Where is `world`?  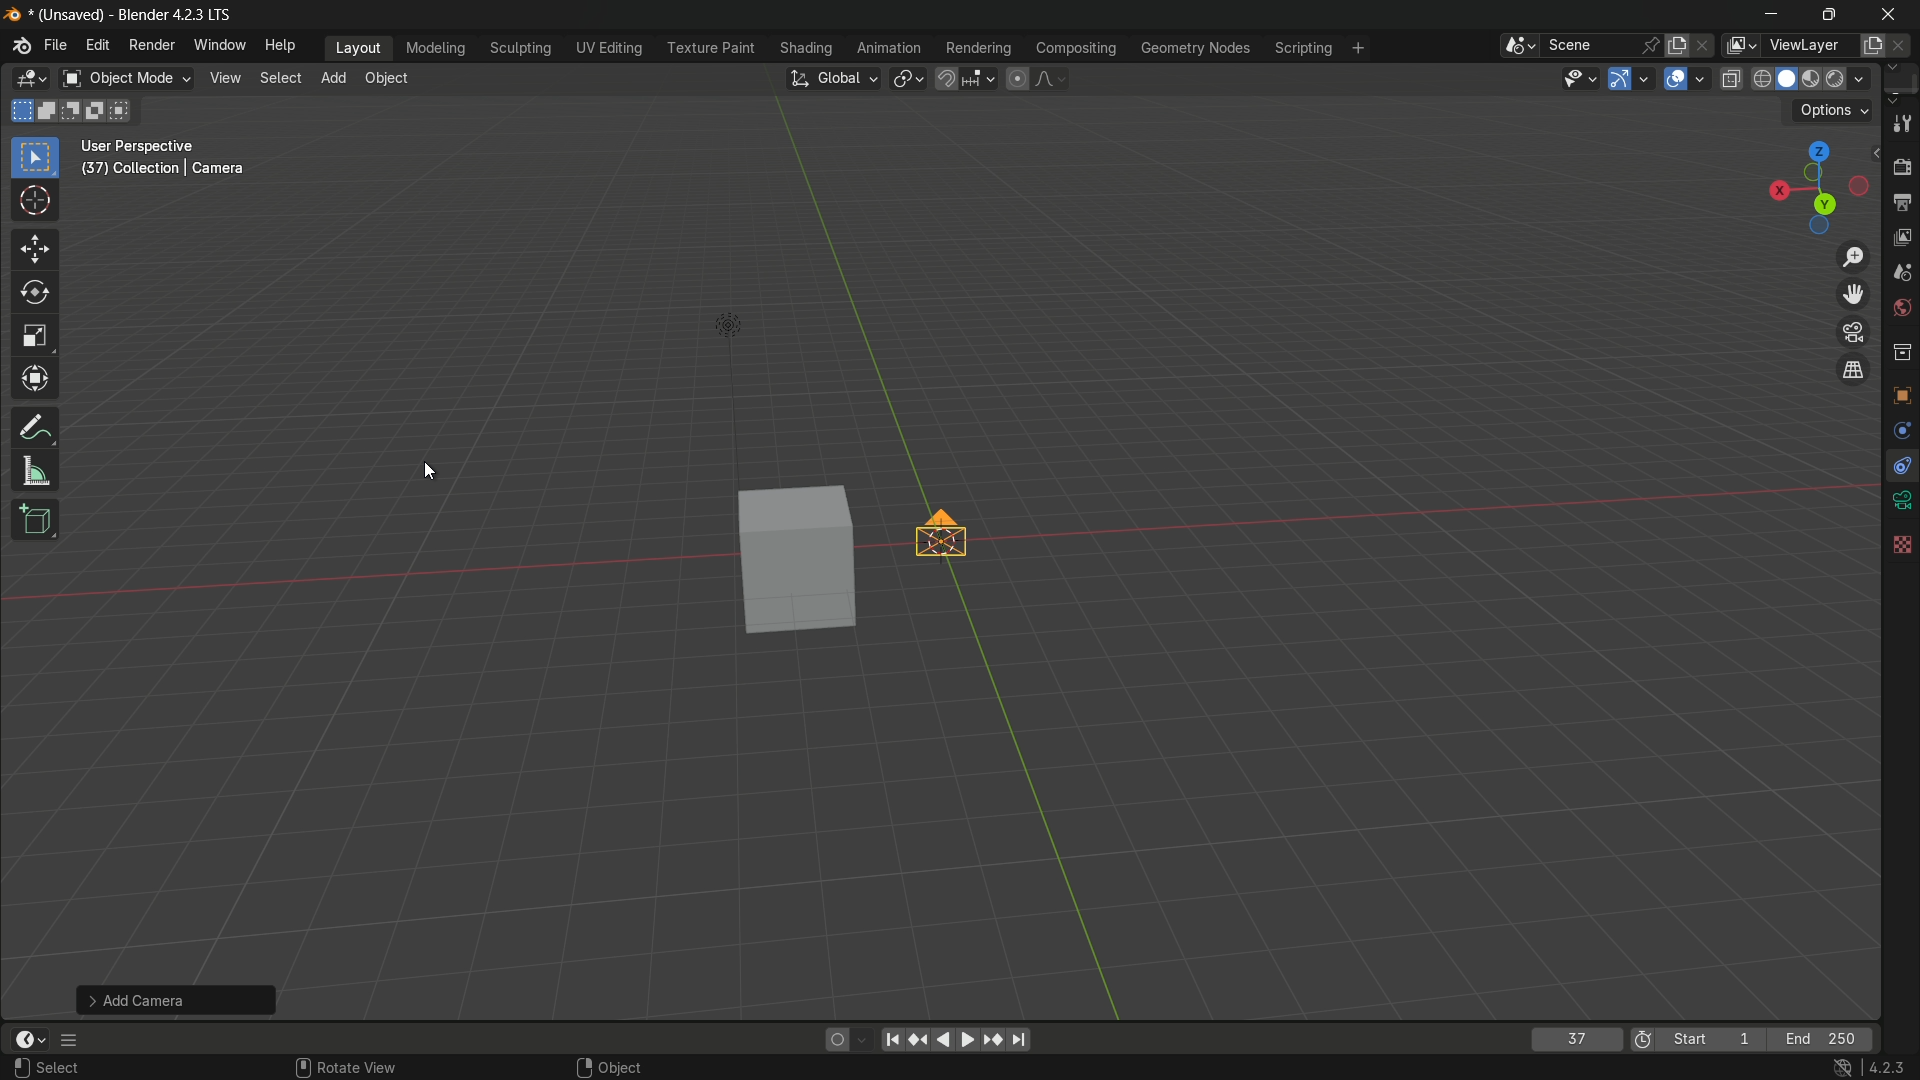
world is located at coordinates (1900, 310).